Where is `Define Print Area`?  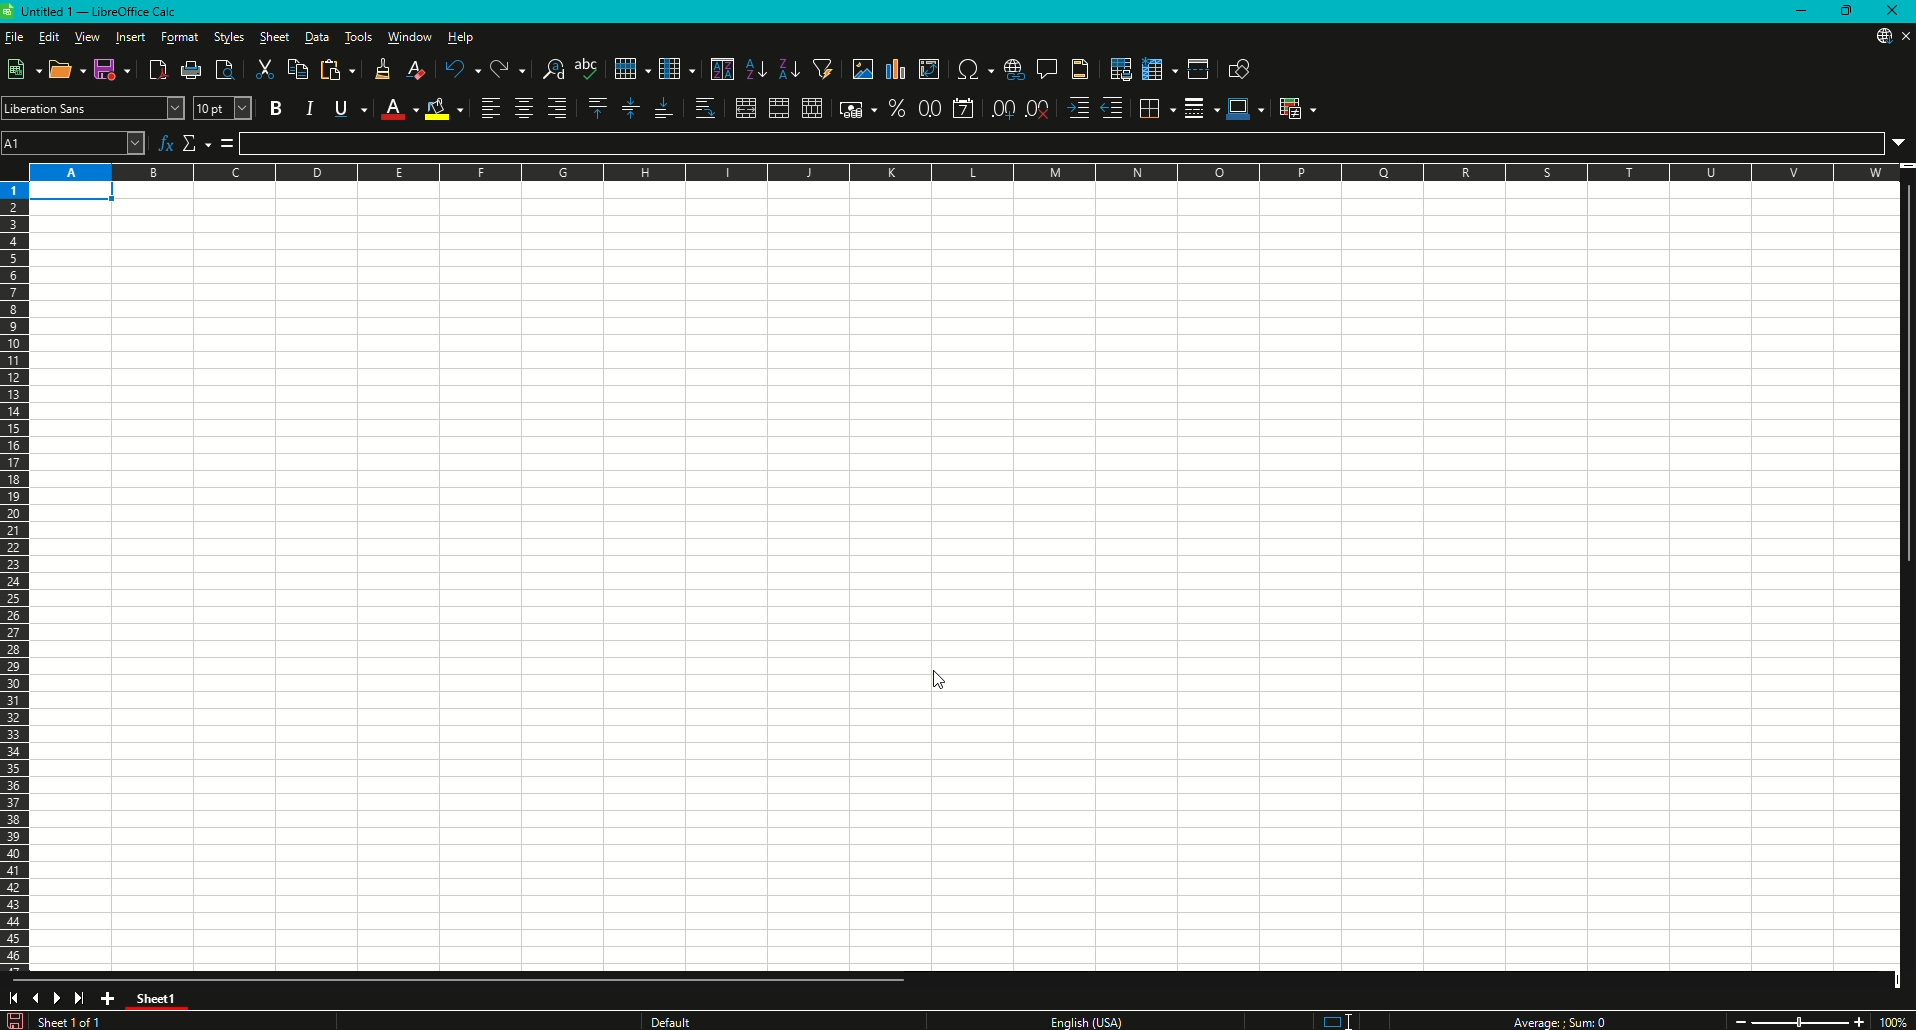
Define Print Area is located at coordinates (1121, 69).